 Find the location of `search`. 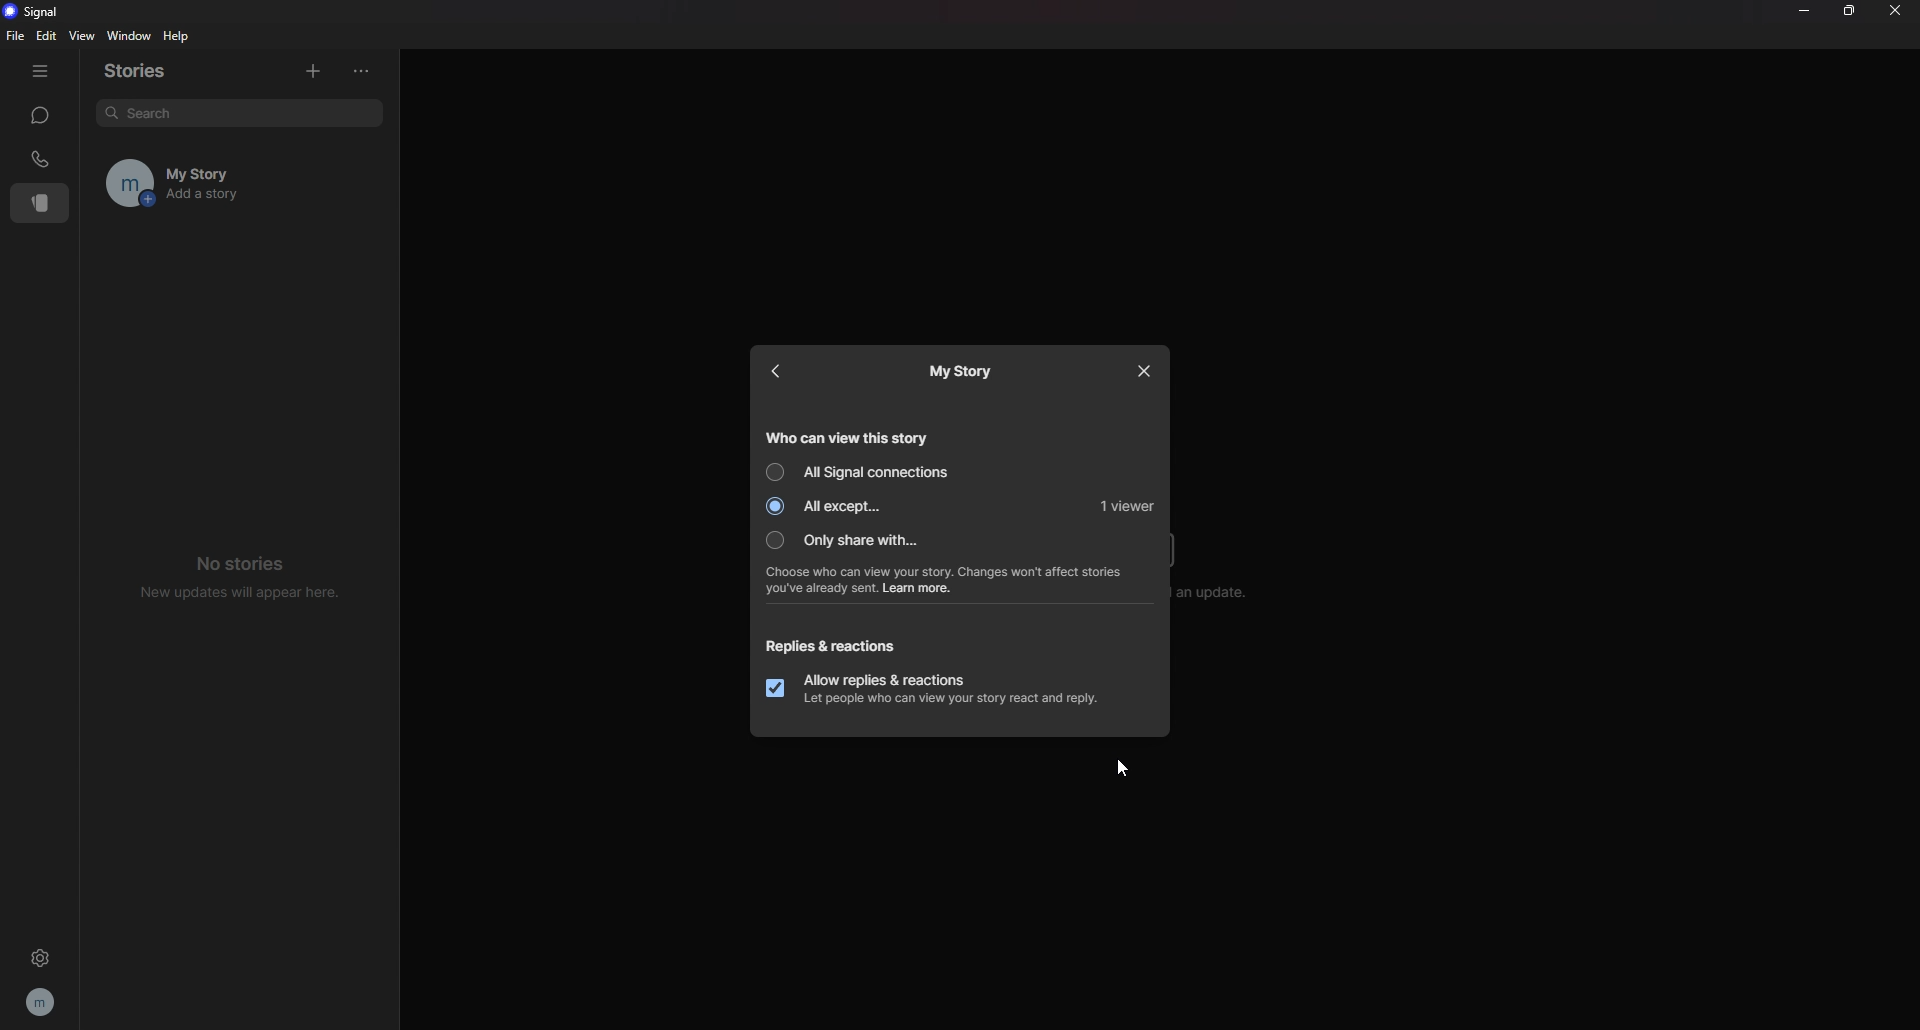

search is located at coordinates (239, 113).